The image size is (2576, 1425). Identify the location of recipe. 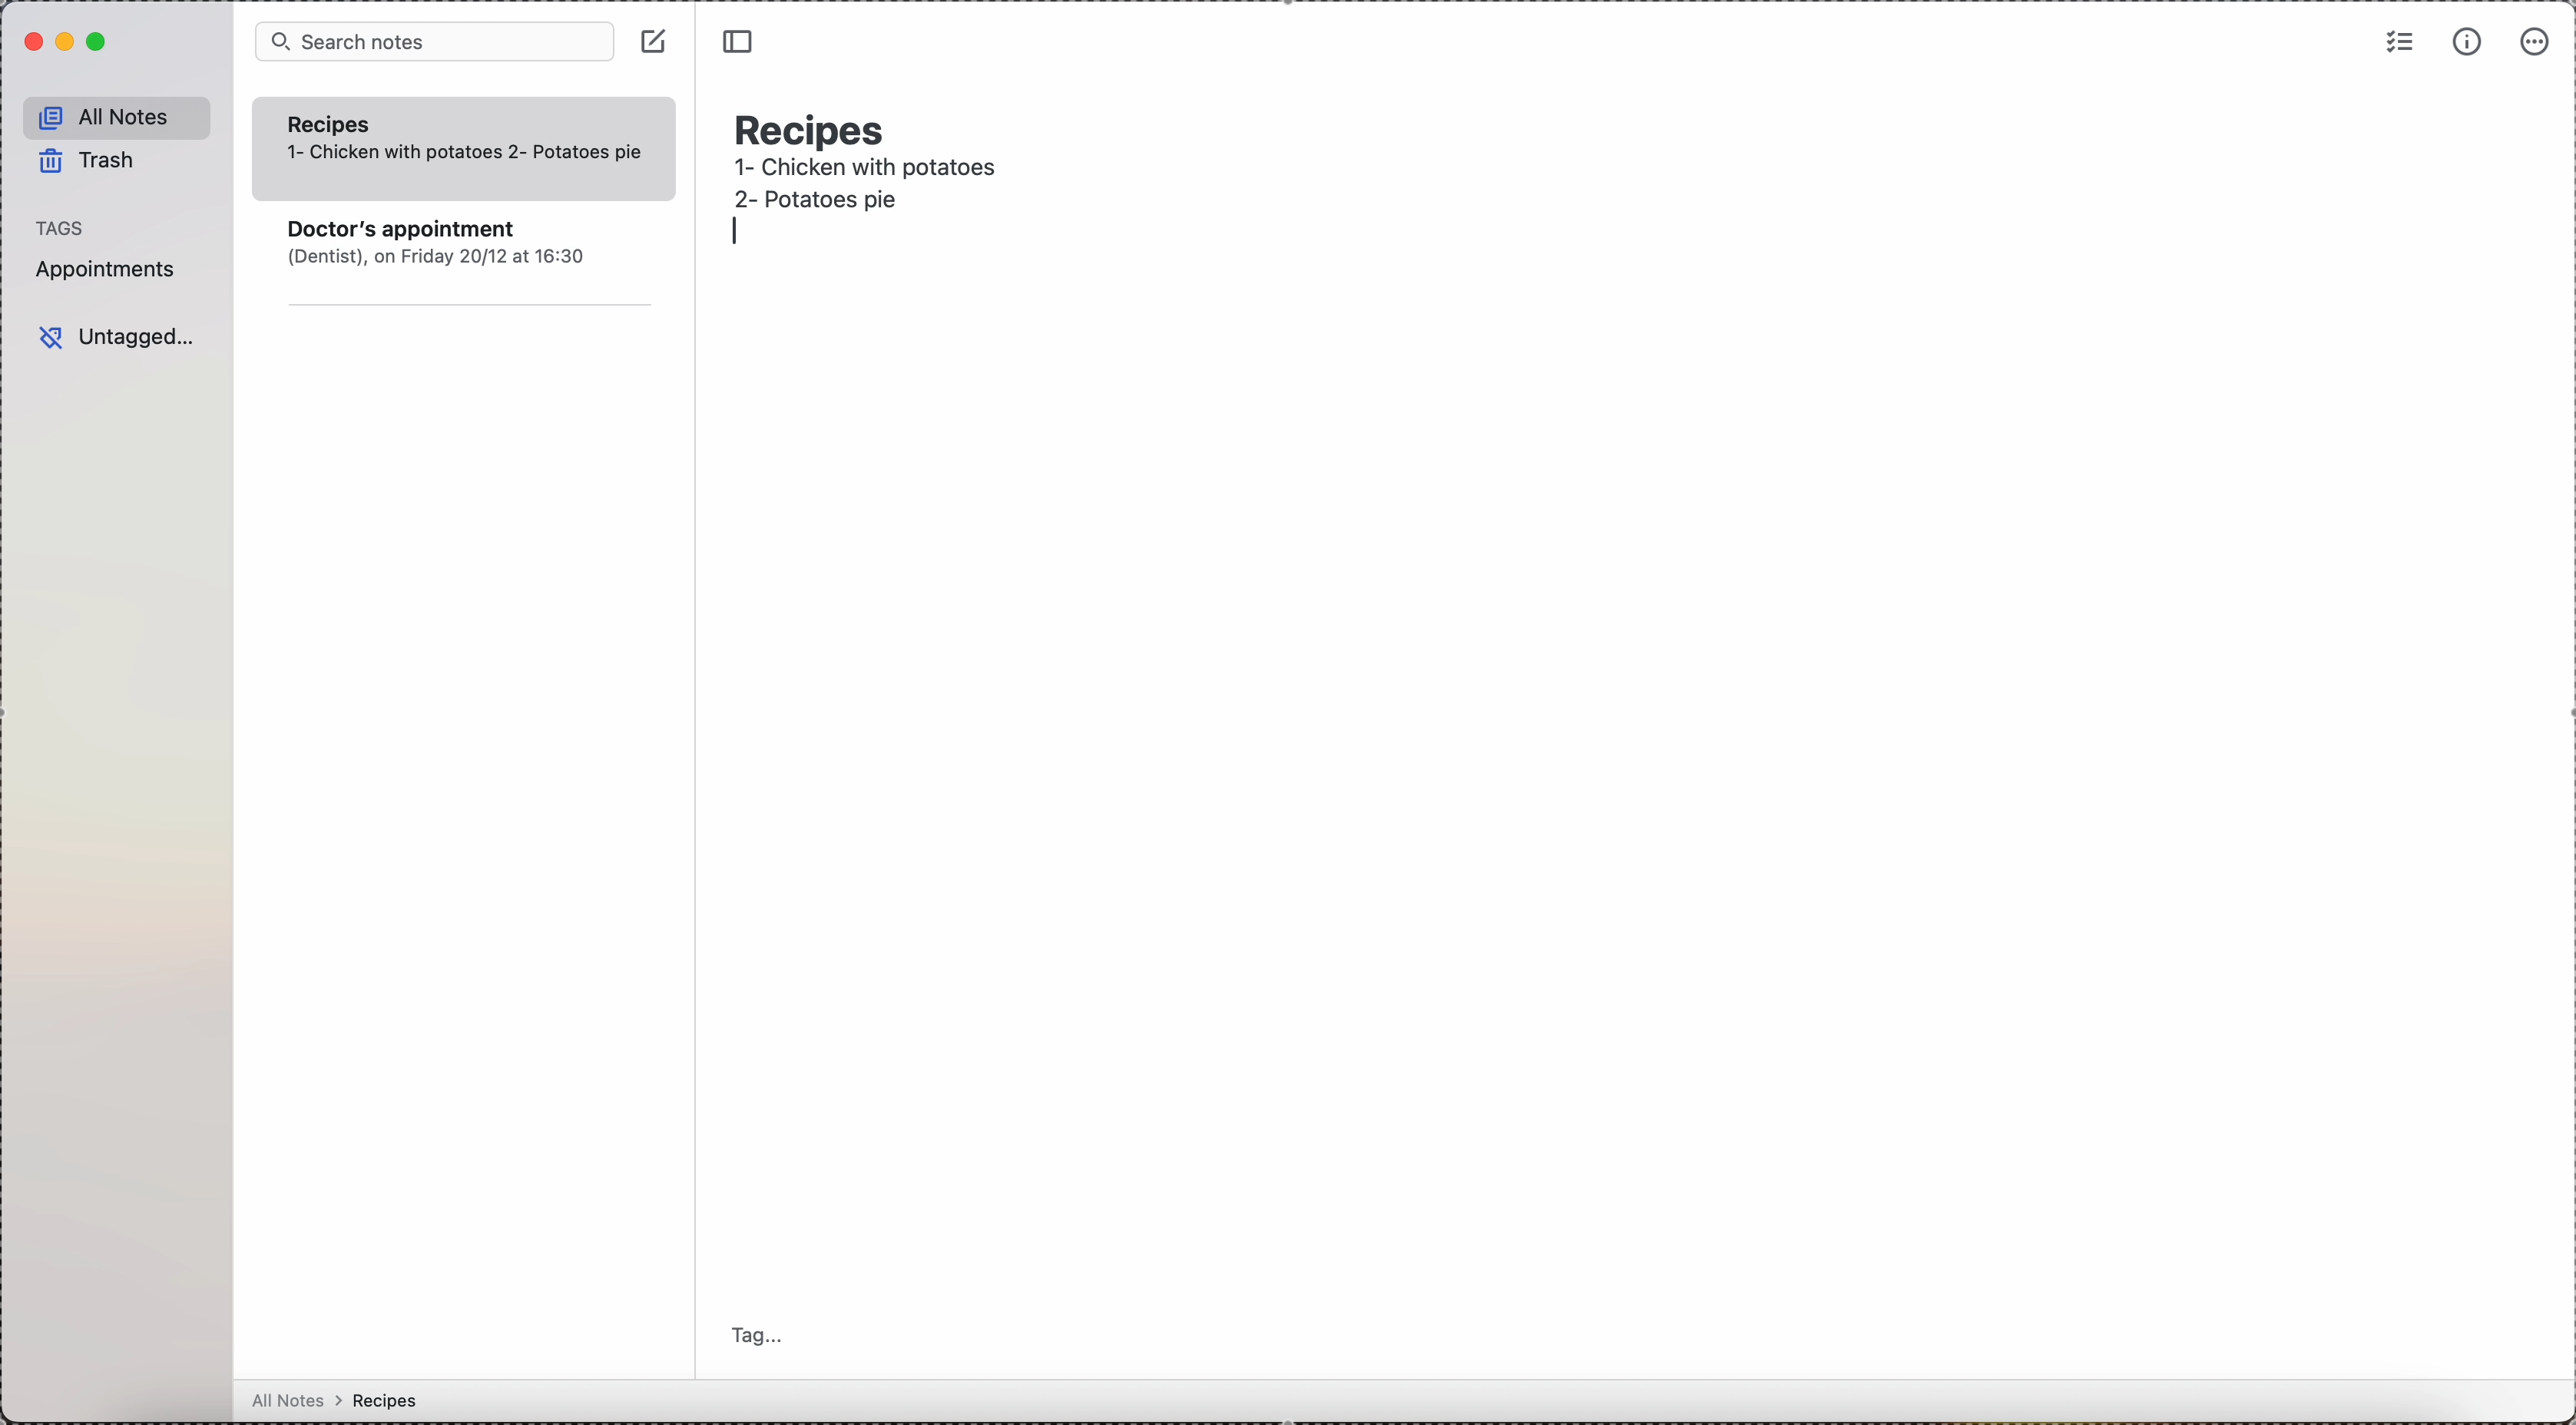
(583, 153).